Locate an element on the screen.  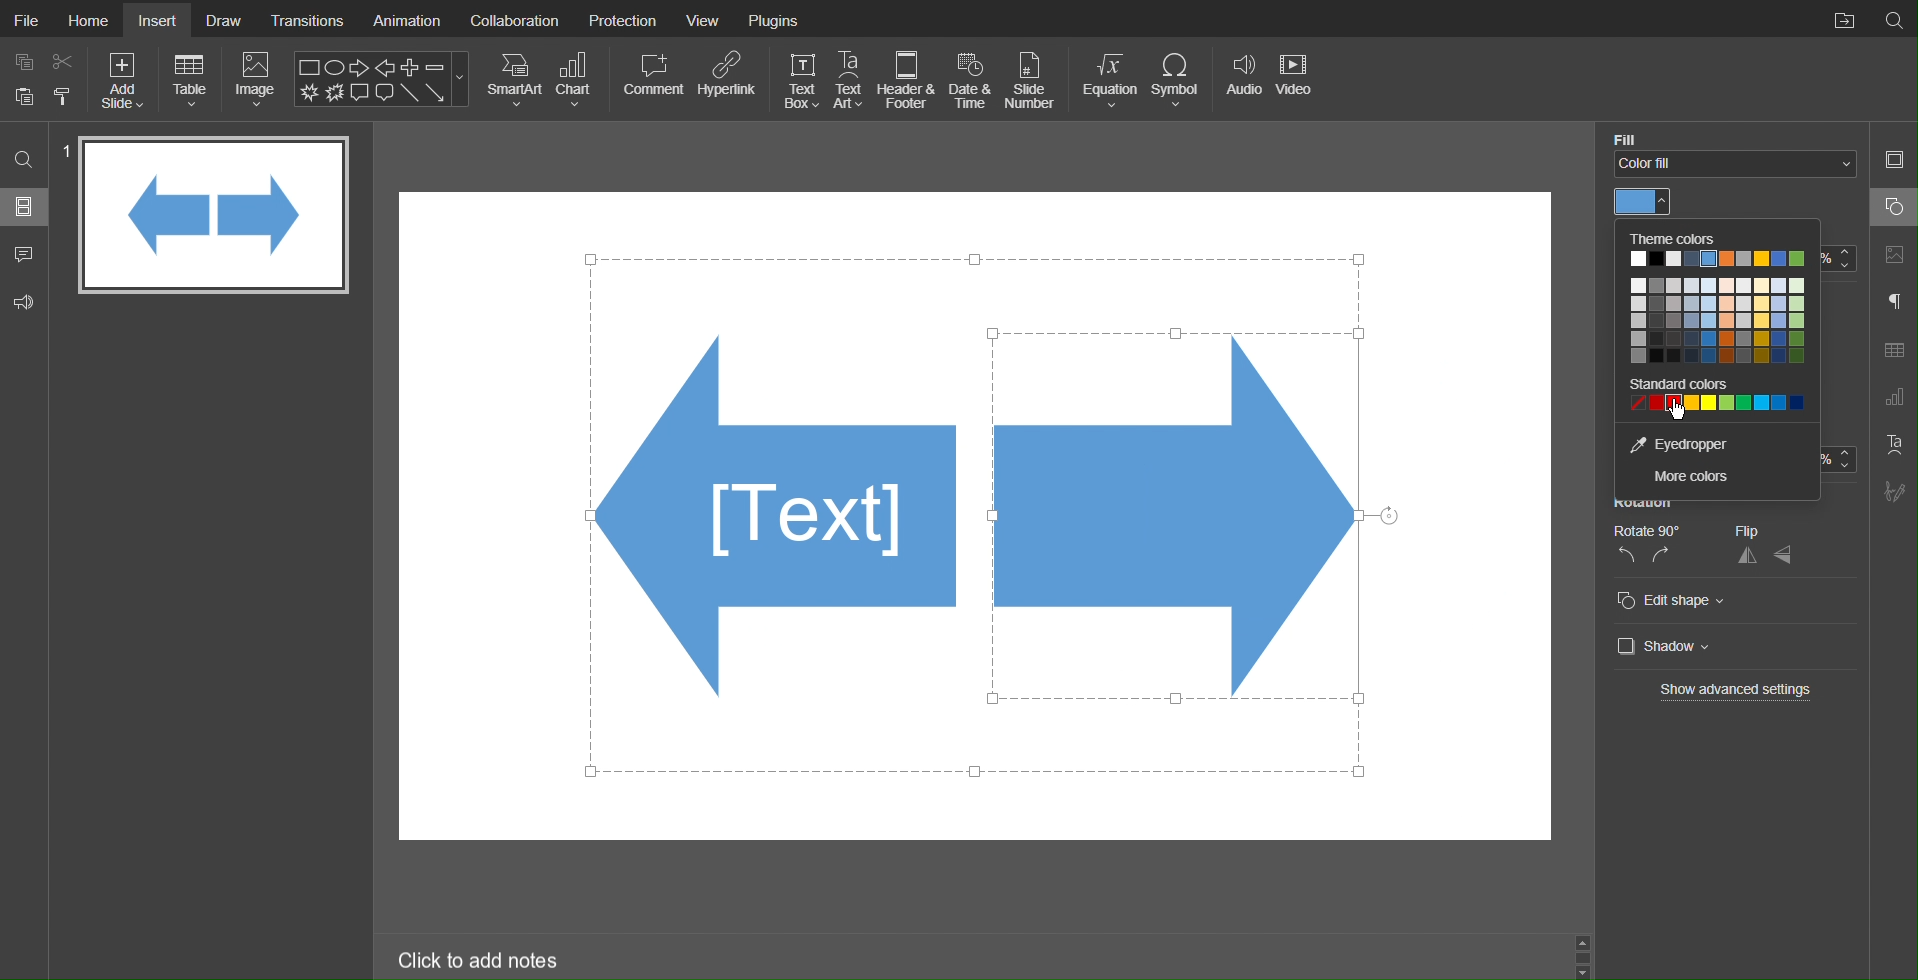
Comment  is located at coordinates (652, 80).